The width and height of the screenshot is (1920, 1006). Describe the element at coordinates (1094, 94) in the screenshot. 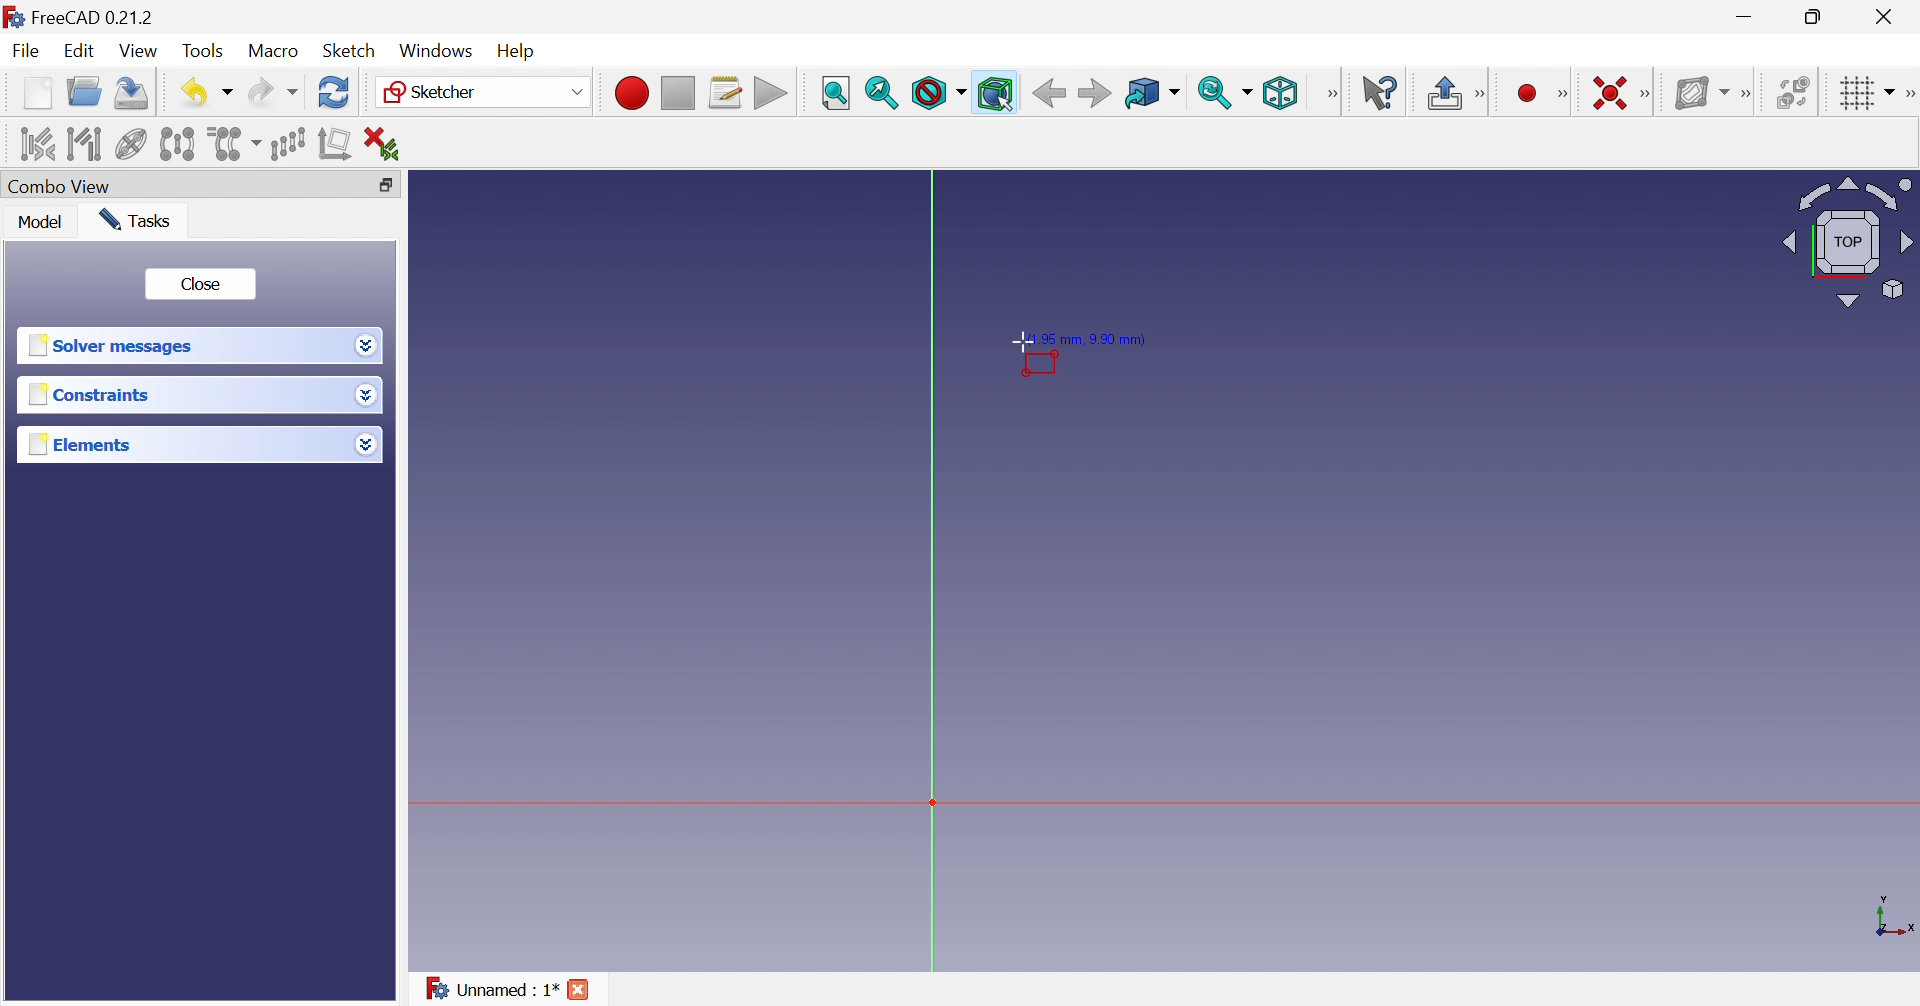

I see `Forward` at that location.